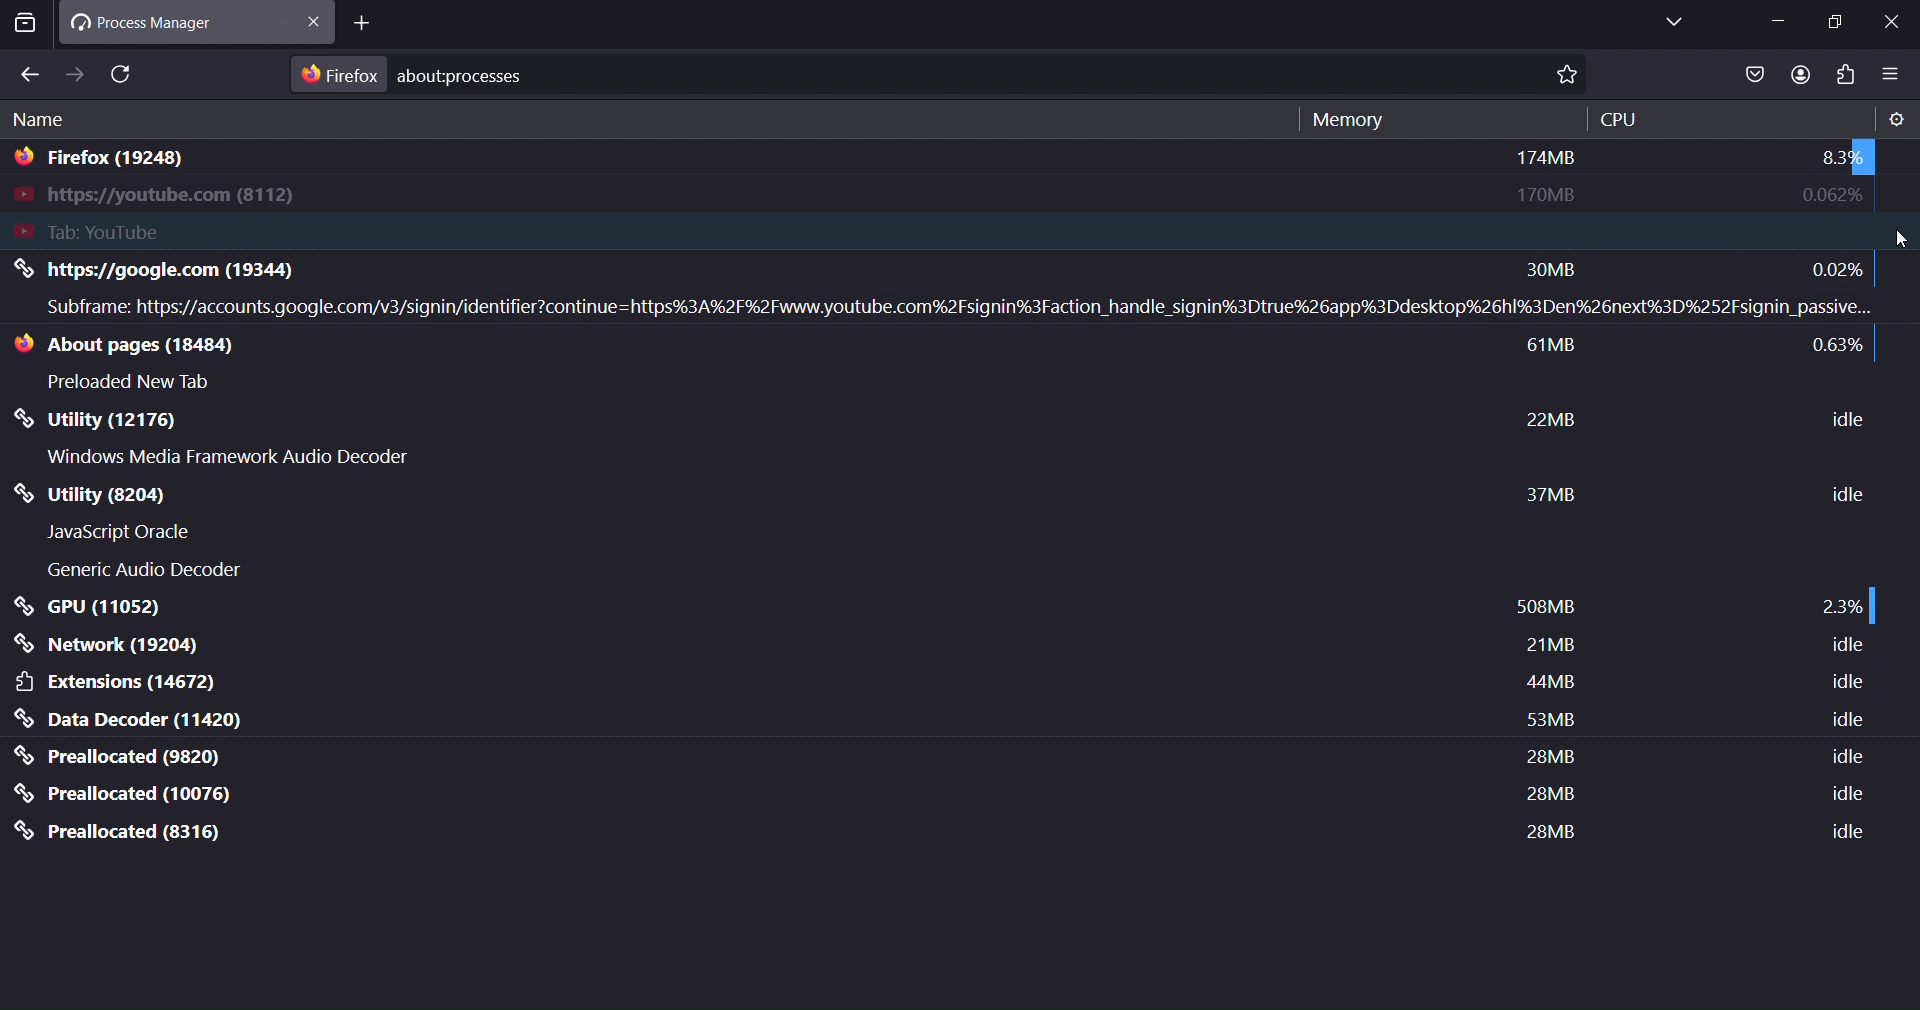 The width and height of the screenshot is (1920, 1010). What do you see at coordinates (1559, 267) in the screenshot?
I see `30 mb` at bounding box center [1559, 267].